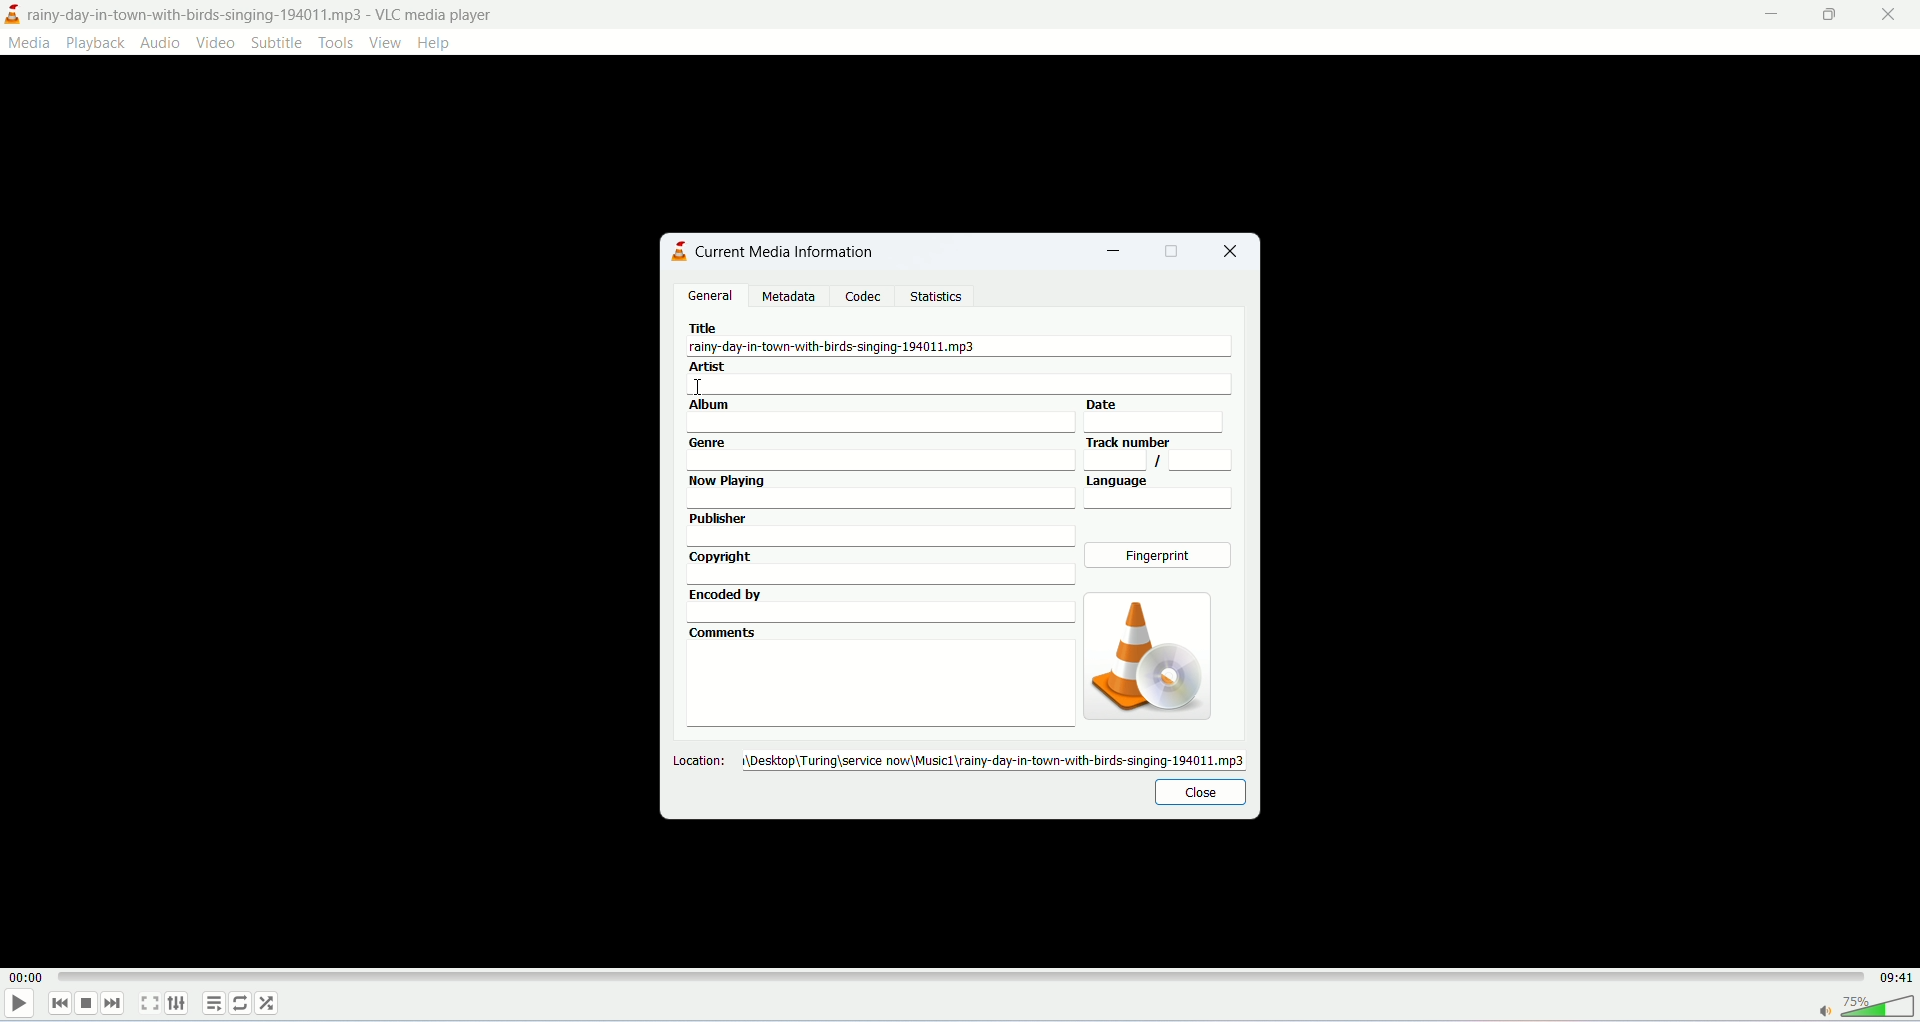  I want to click on logo, so click(674, 251).